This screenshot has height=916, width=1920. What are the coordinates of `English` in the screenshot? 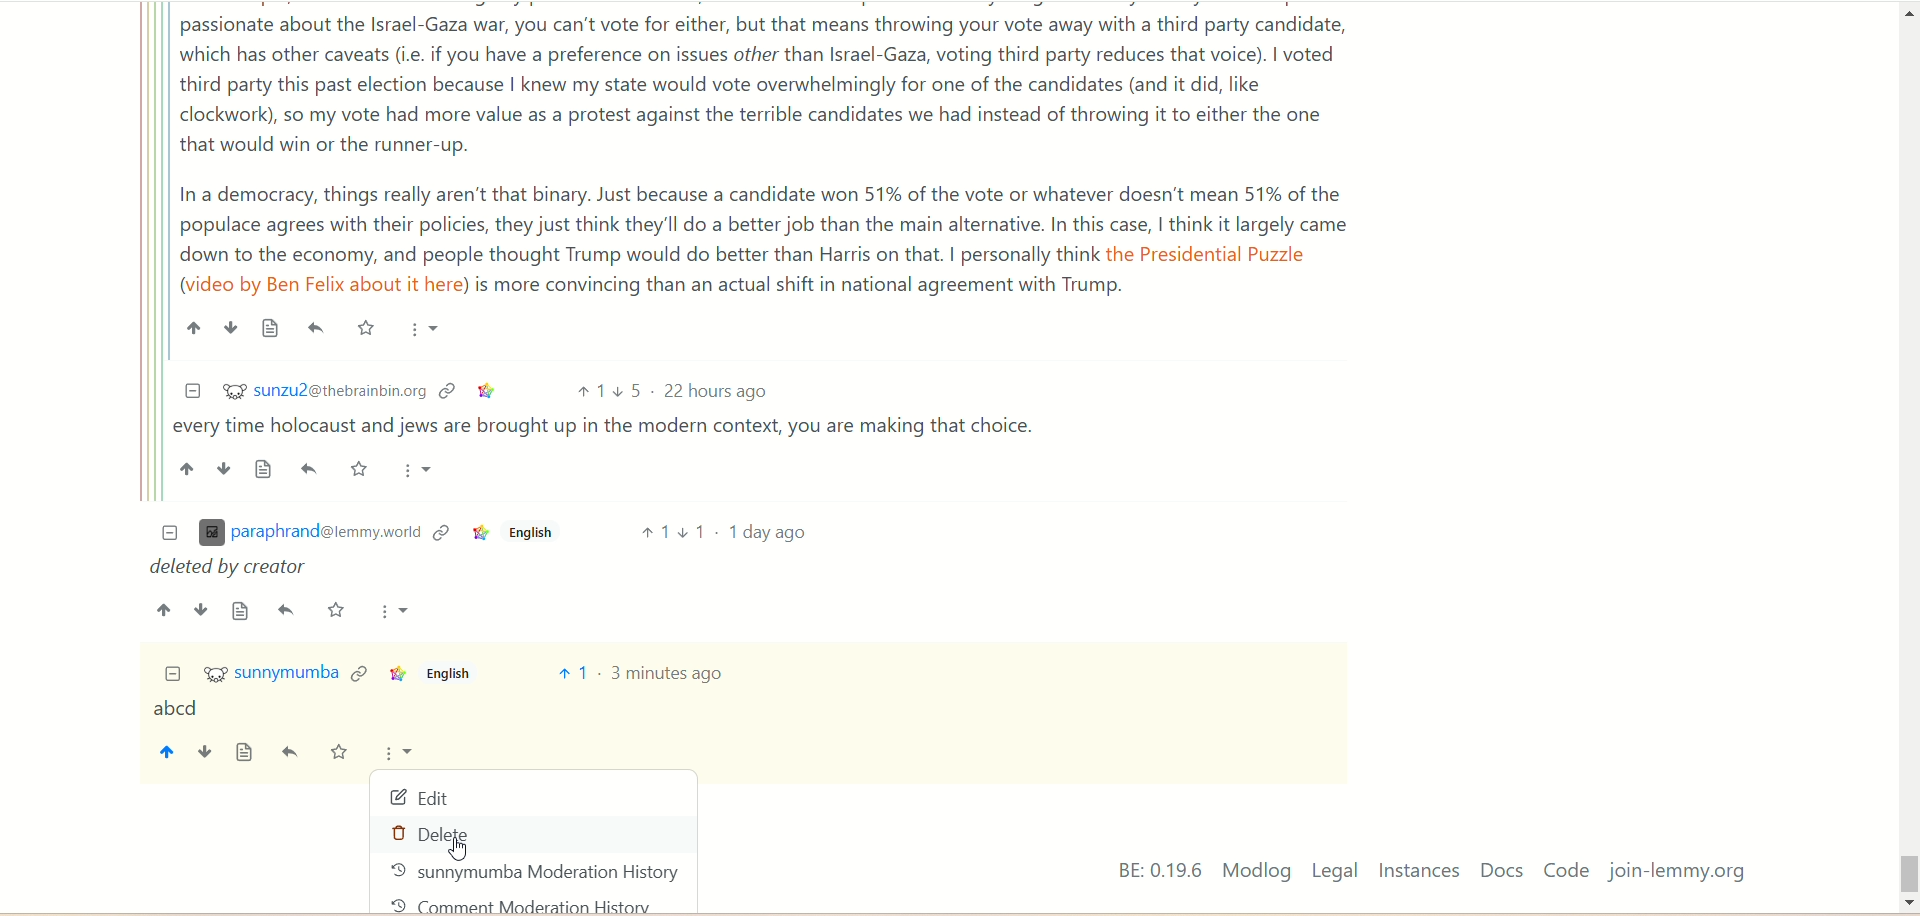 It's located at (447, 673).